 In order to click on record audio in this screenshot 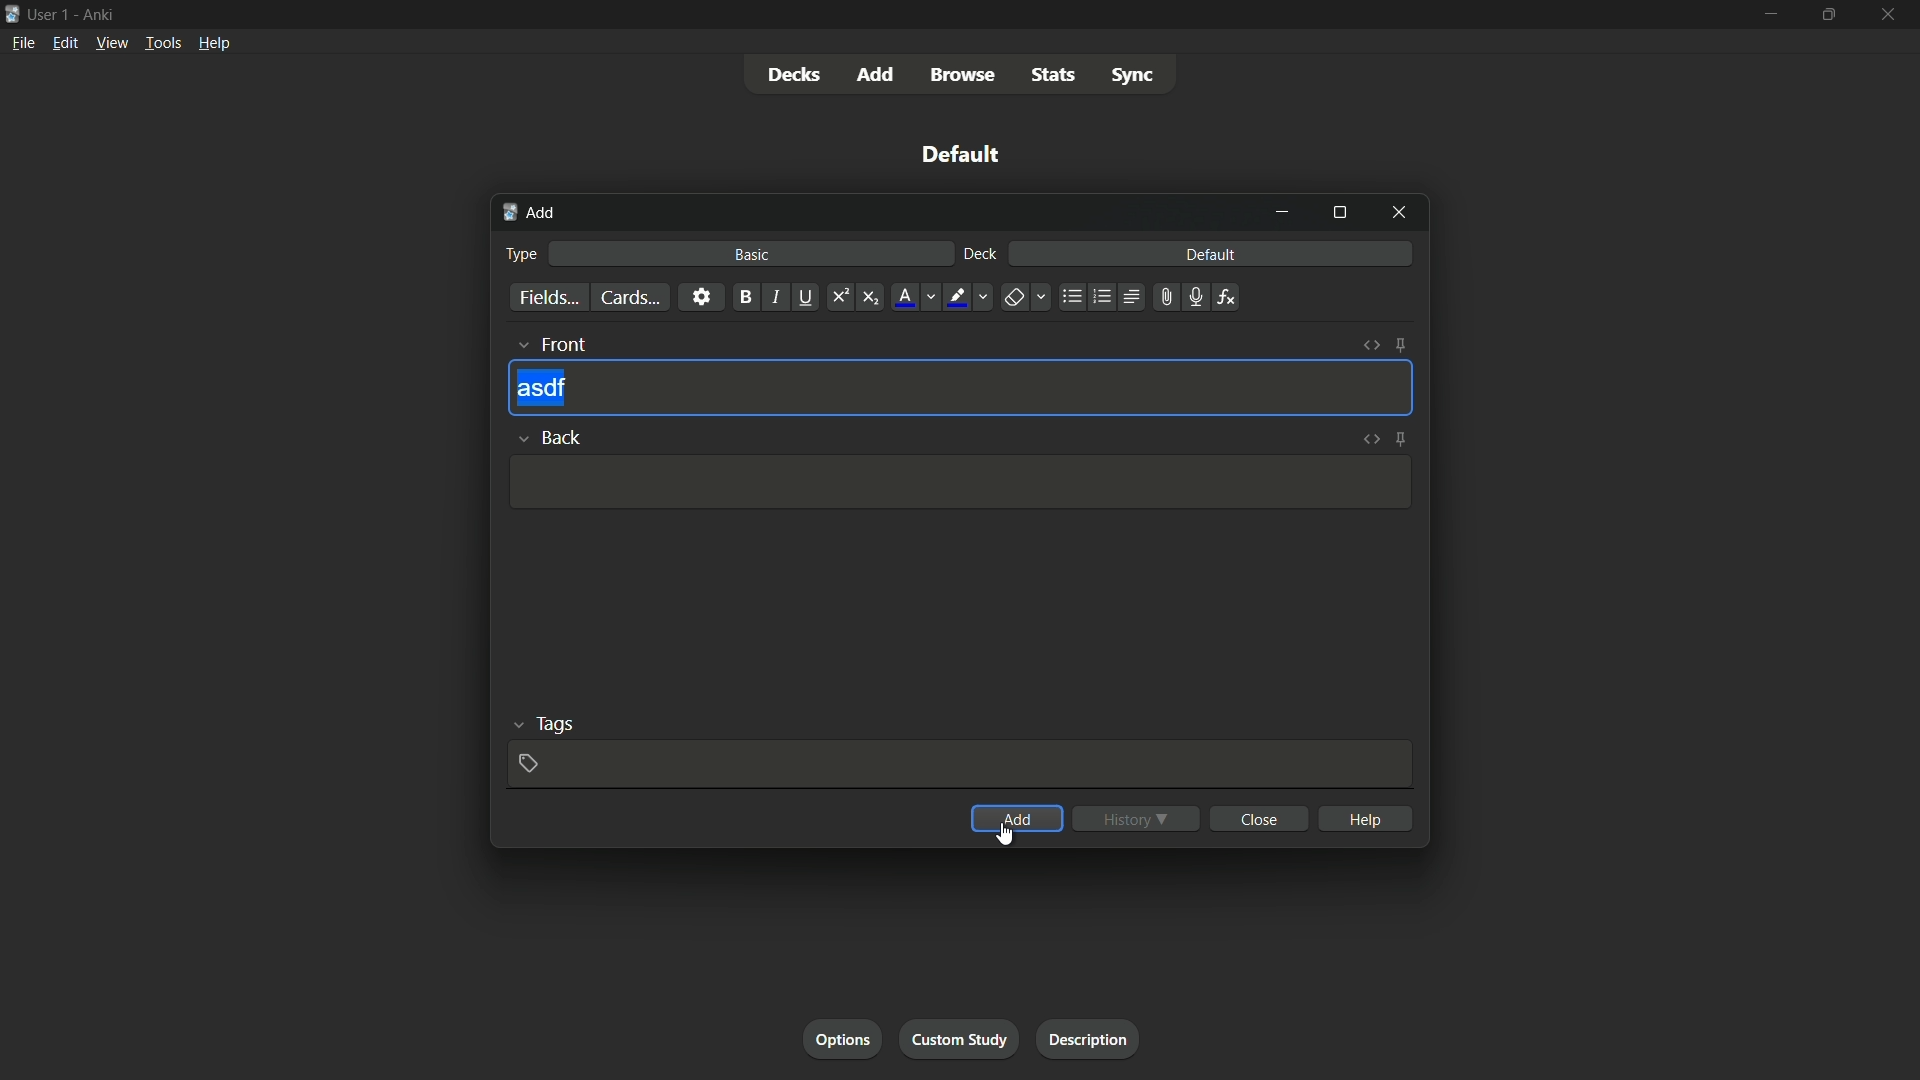, I will do `click(1197, 296)`.